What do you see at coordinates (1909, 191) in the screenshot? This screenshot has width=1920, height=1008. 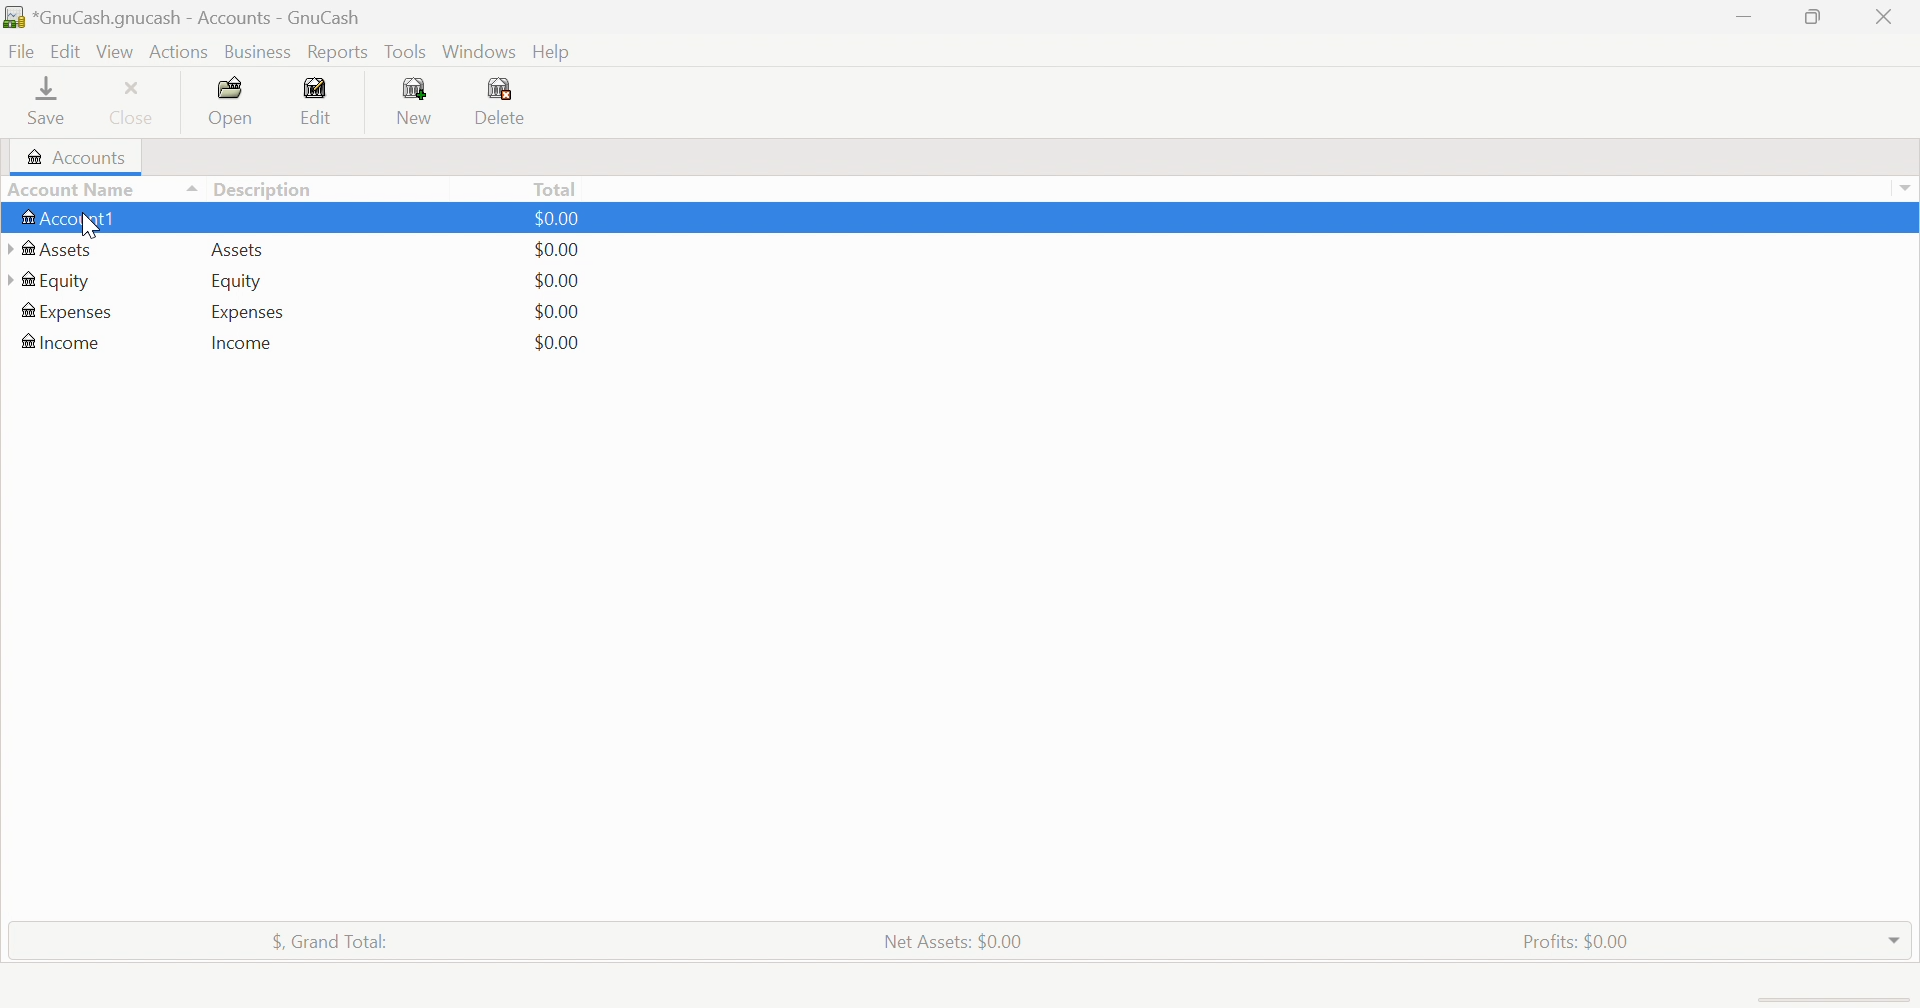 I see `Drop Down` at bounding box center [1909, 191].